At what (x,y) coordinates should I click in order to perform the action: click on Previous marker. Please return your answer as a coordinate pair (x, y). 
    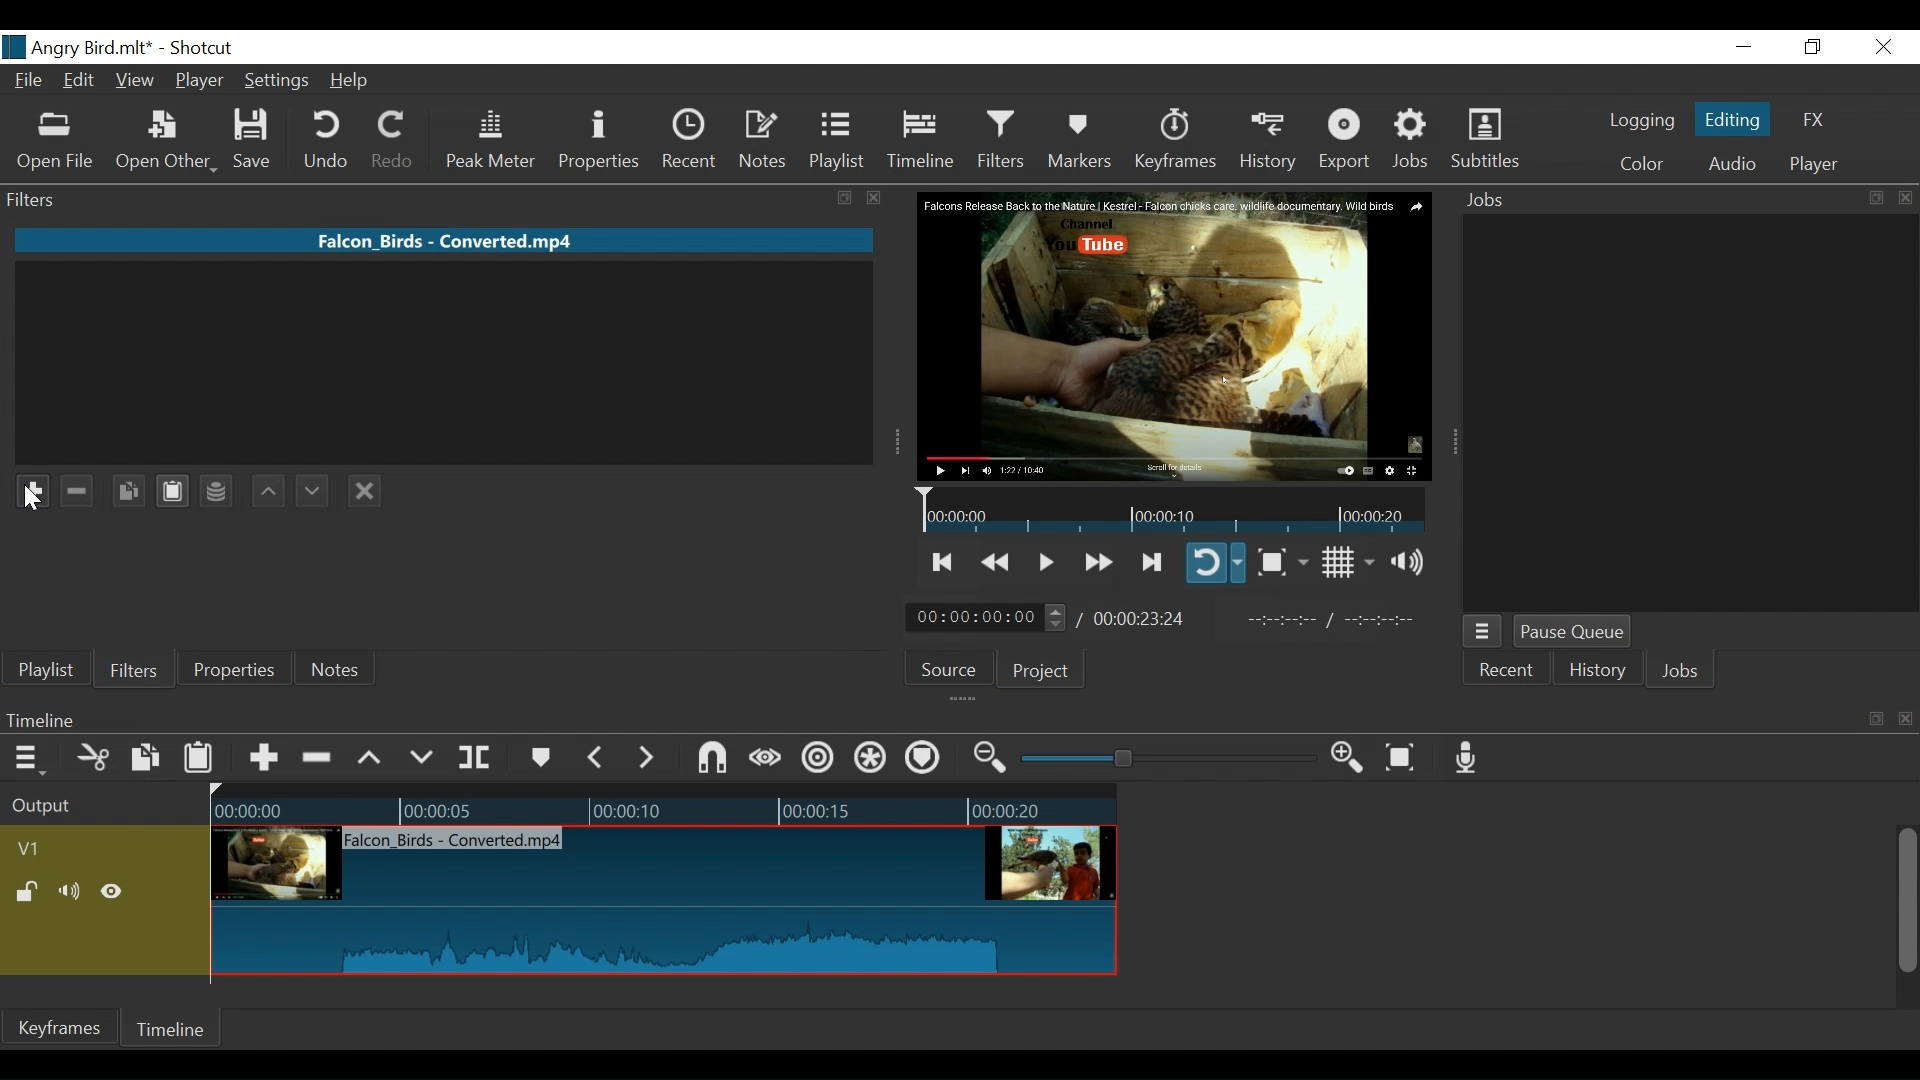
    Looking at the image, I should click on (596, 757).